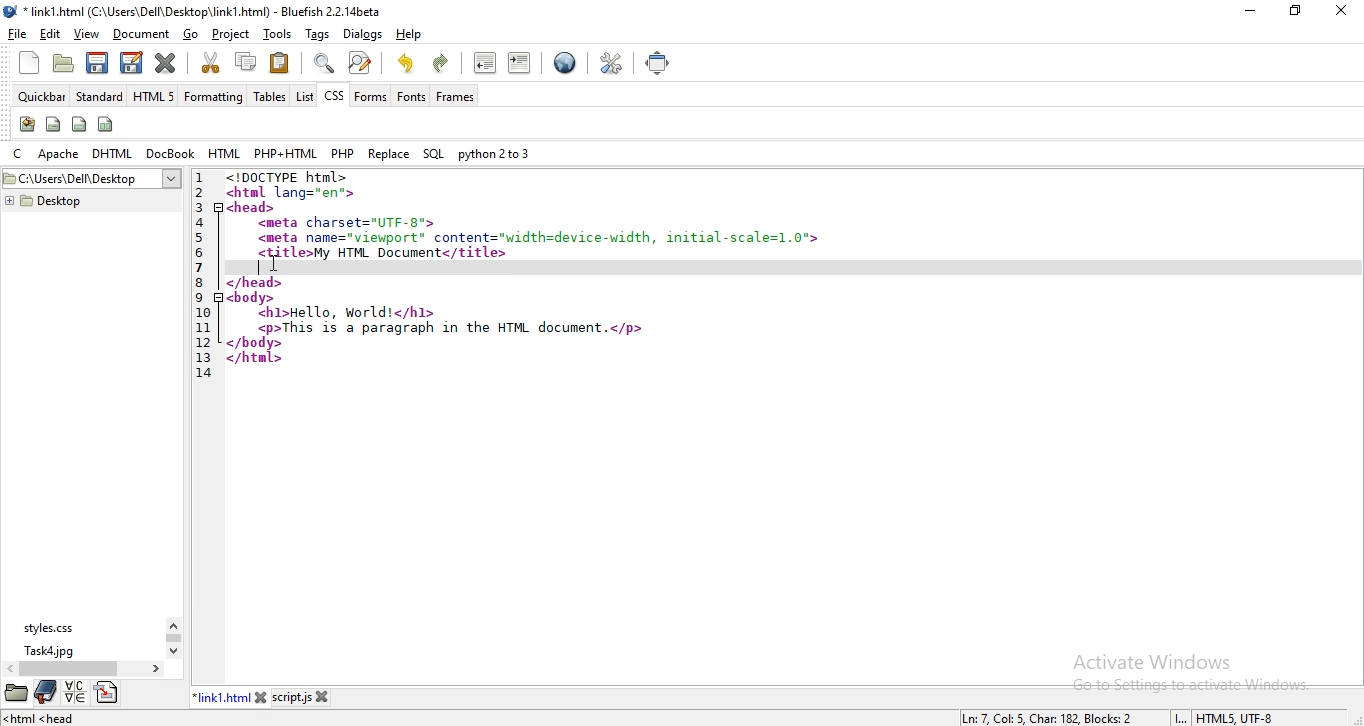 Image resolution: width=1364 pixels, height=726 pixels. I want to click on 10, so click(203, 313).